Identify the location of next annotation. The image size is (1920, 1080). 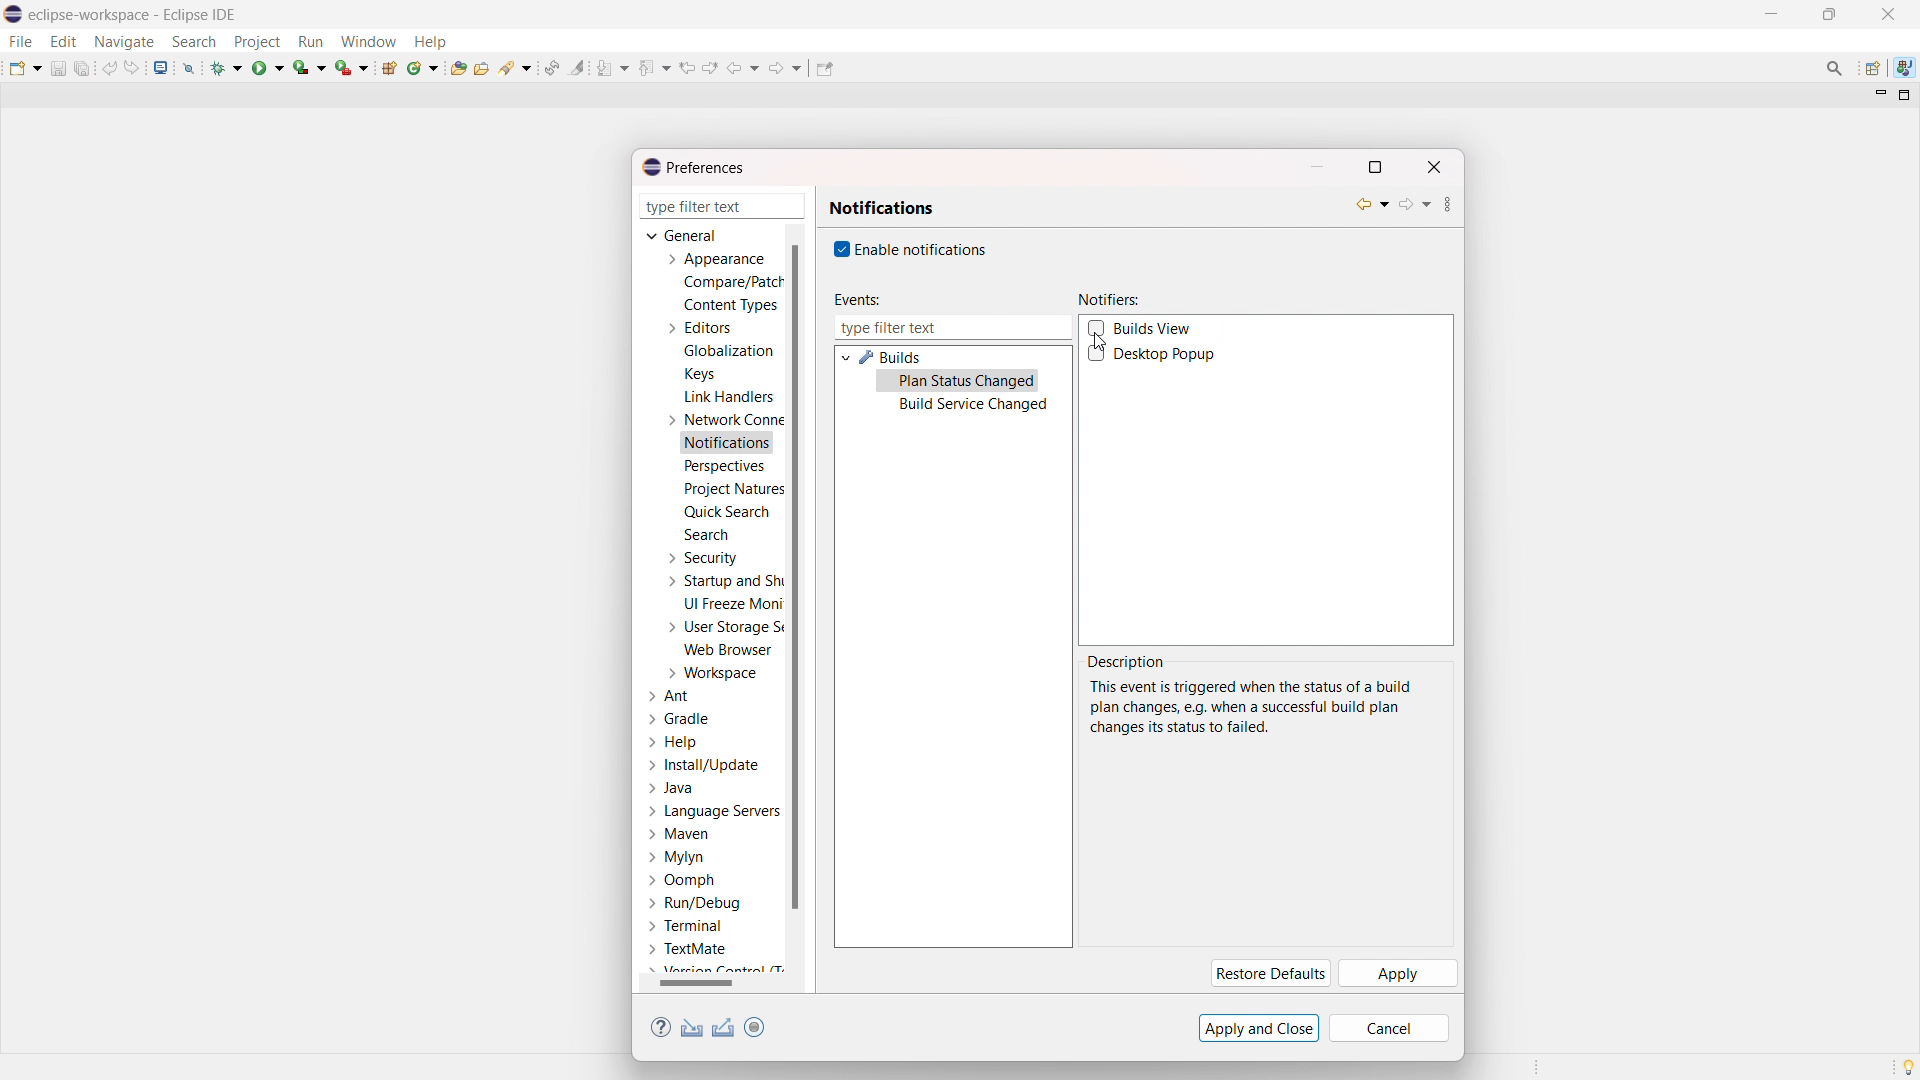
(613, 67).